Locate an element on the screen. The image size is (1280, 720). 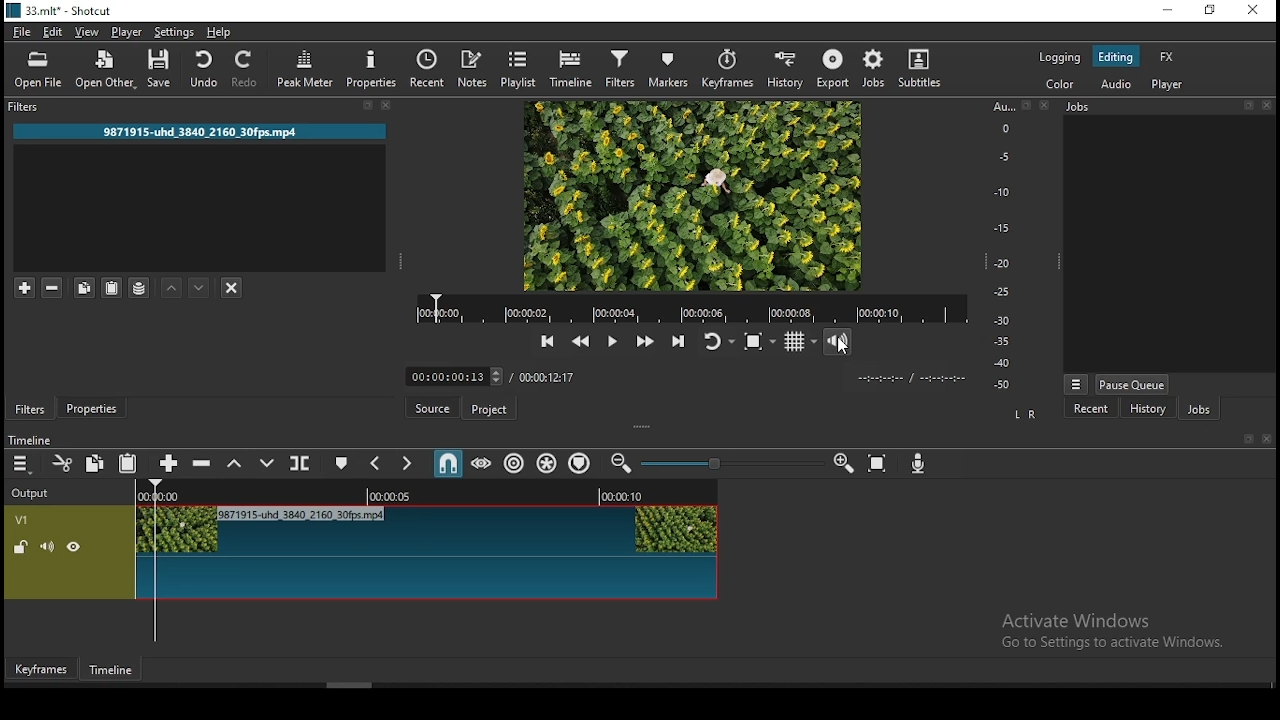
save filter sets is located at coordinates (141, 290).